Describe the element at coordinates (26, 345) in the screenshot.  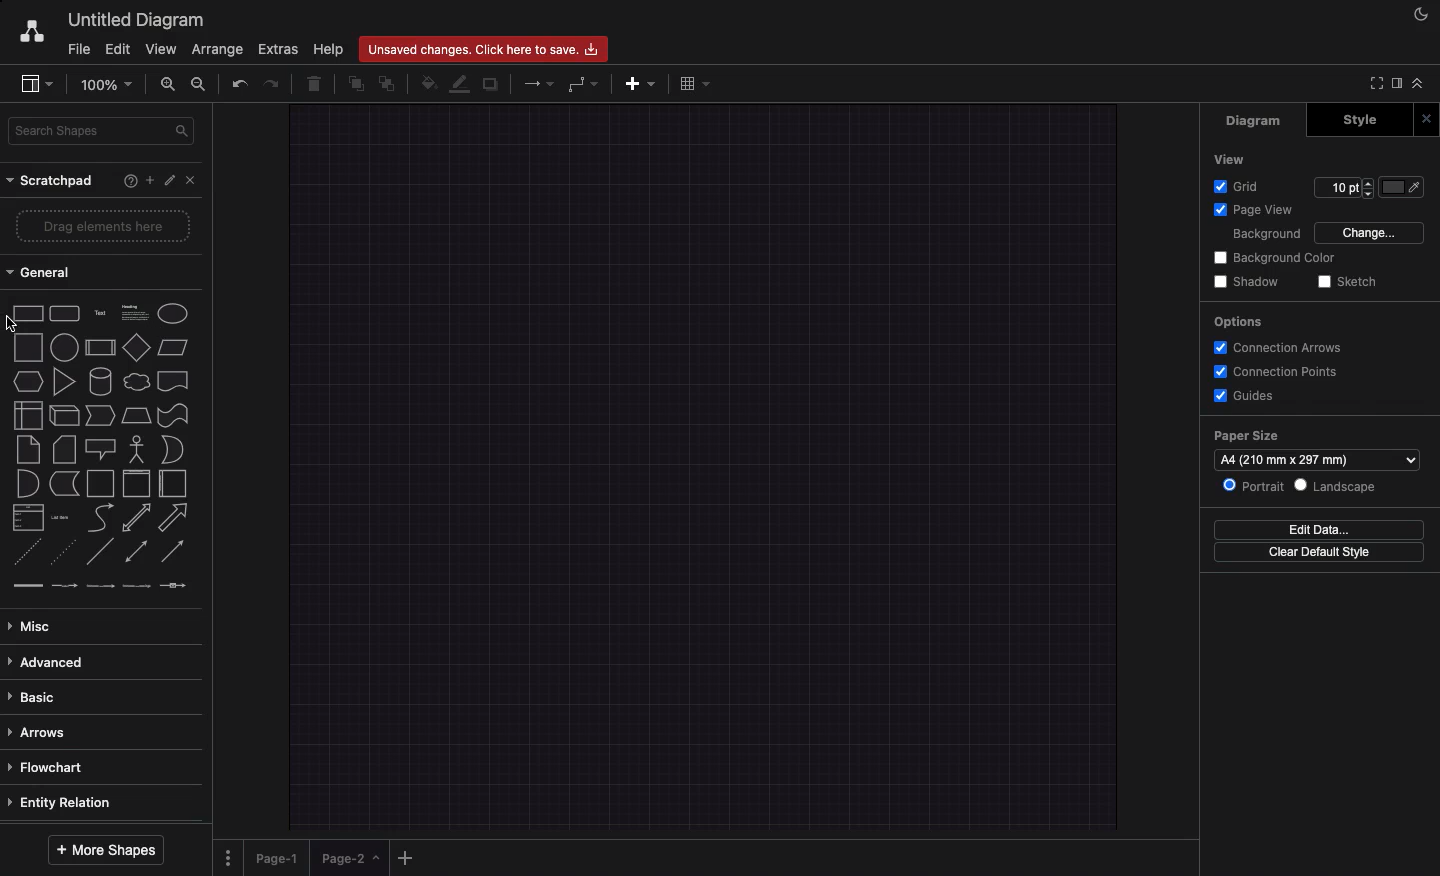
I see `square` at that location.